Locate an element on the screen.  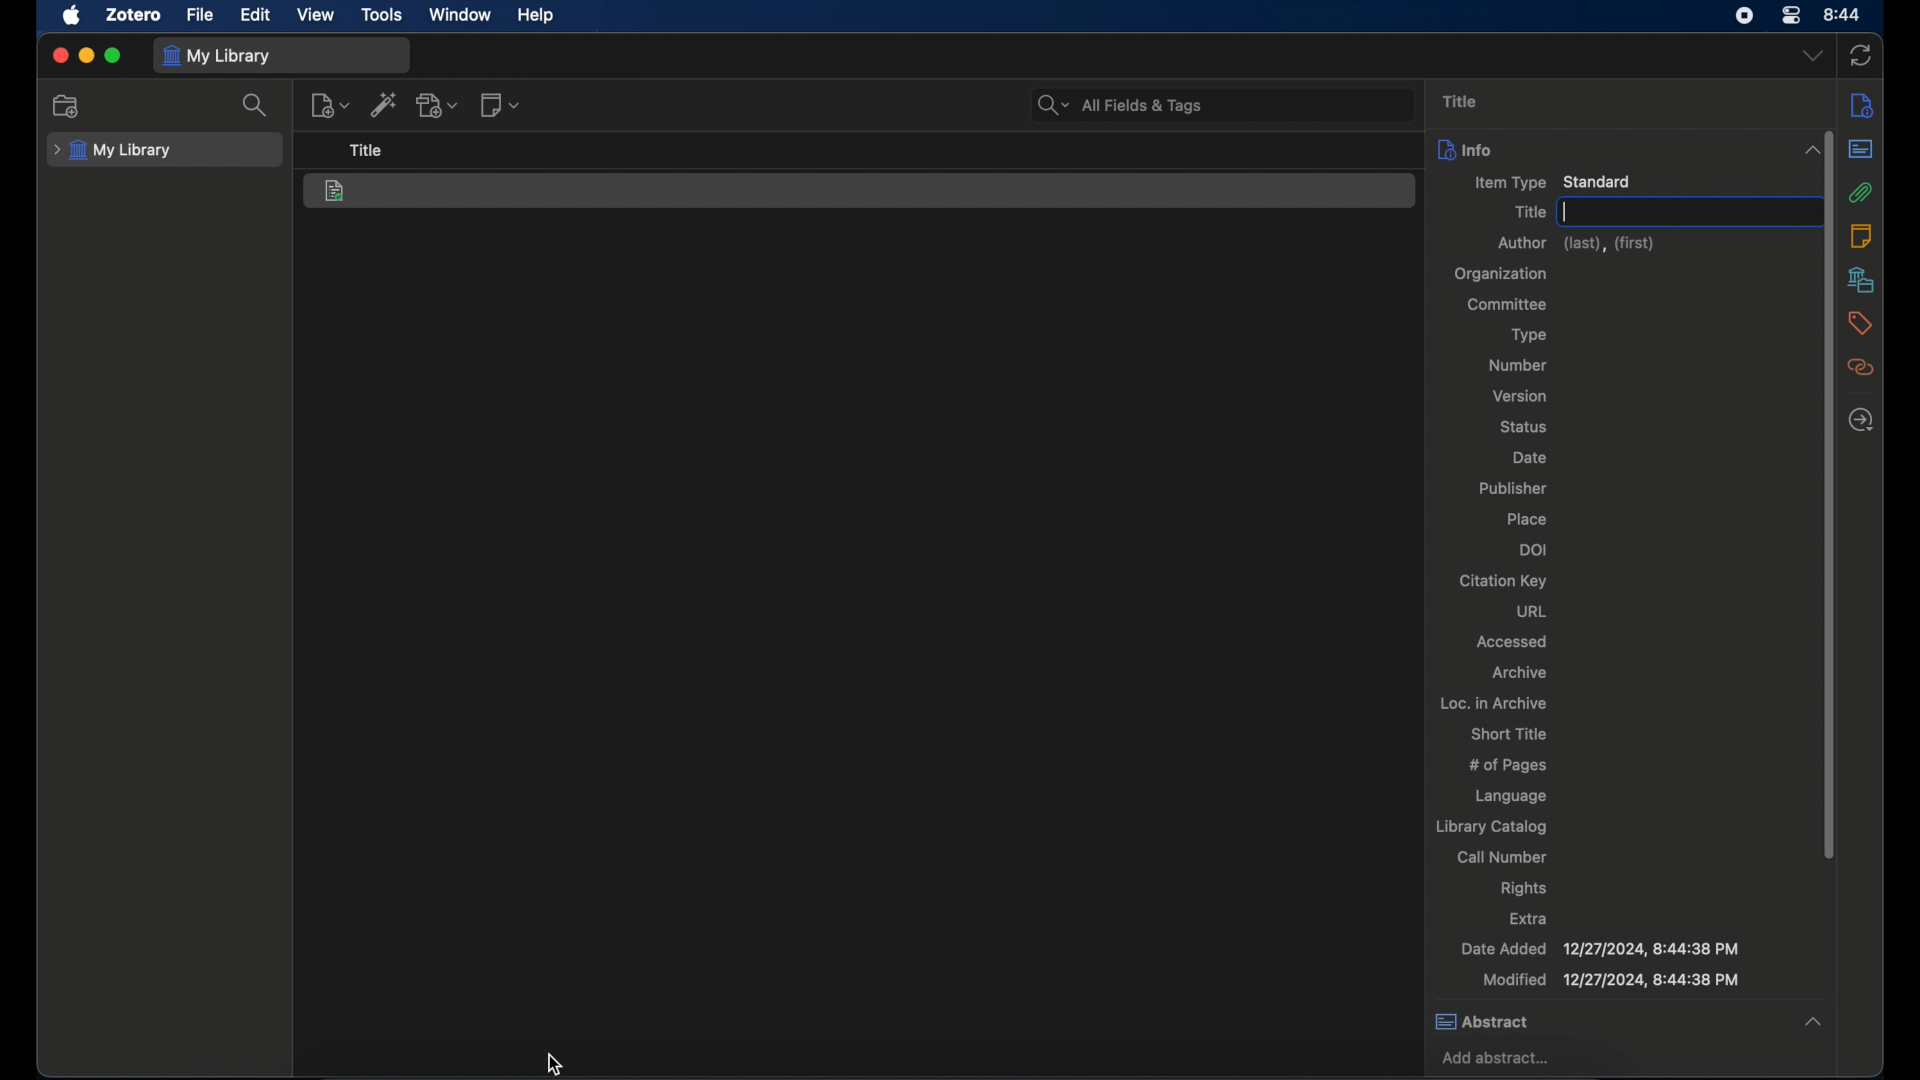
8.44 is located at coordinates (1844, 13).